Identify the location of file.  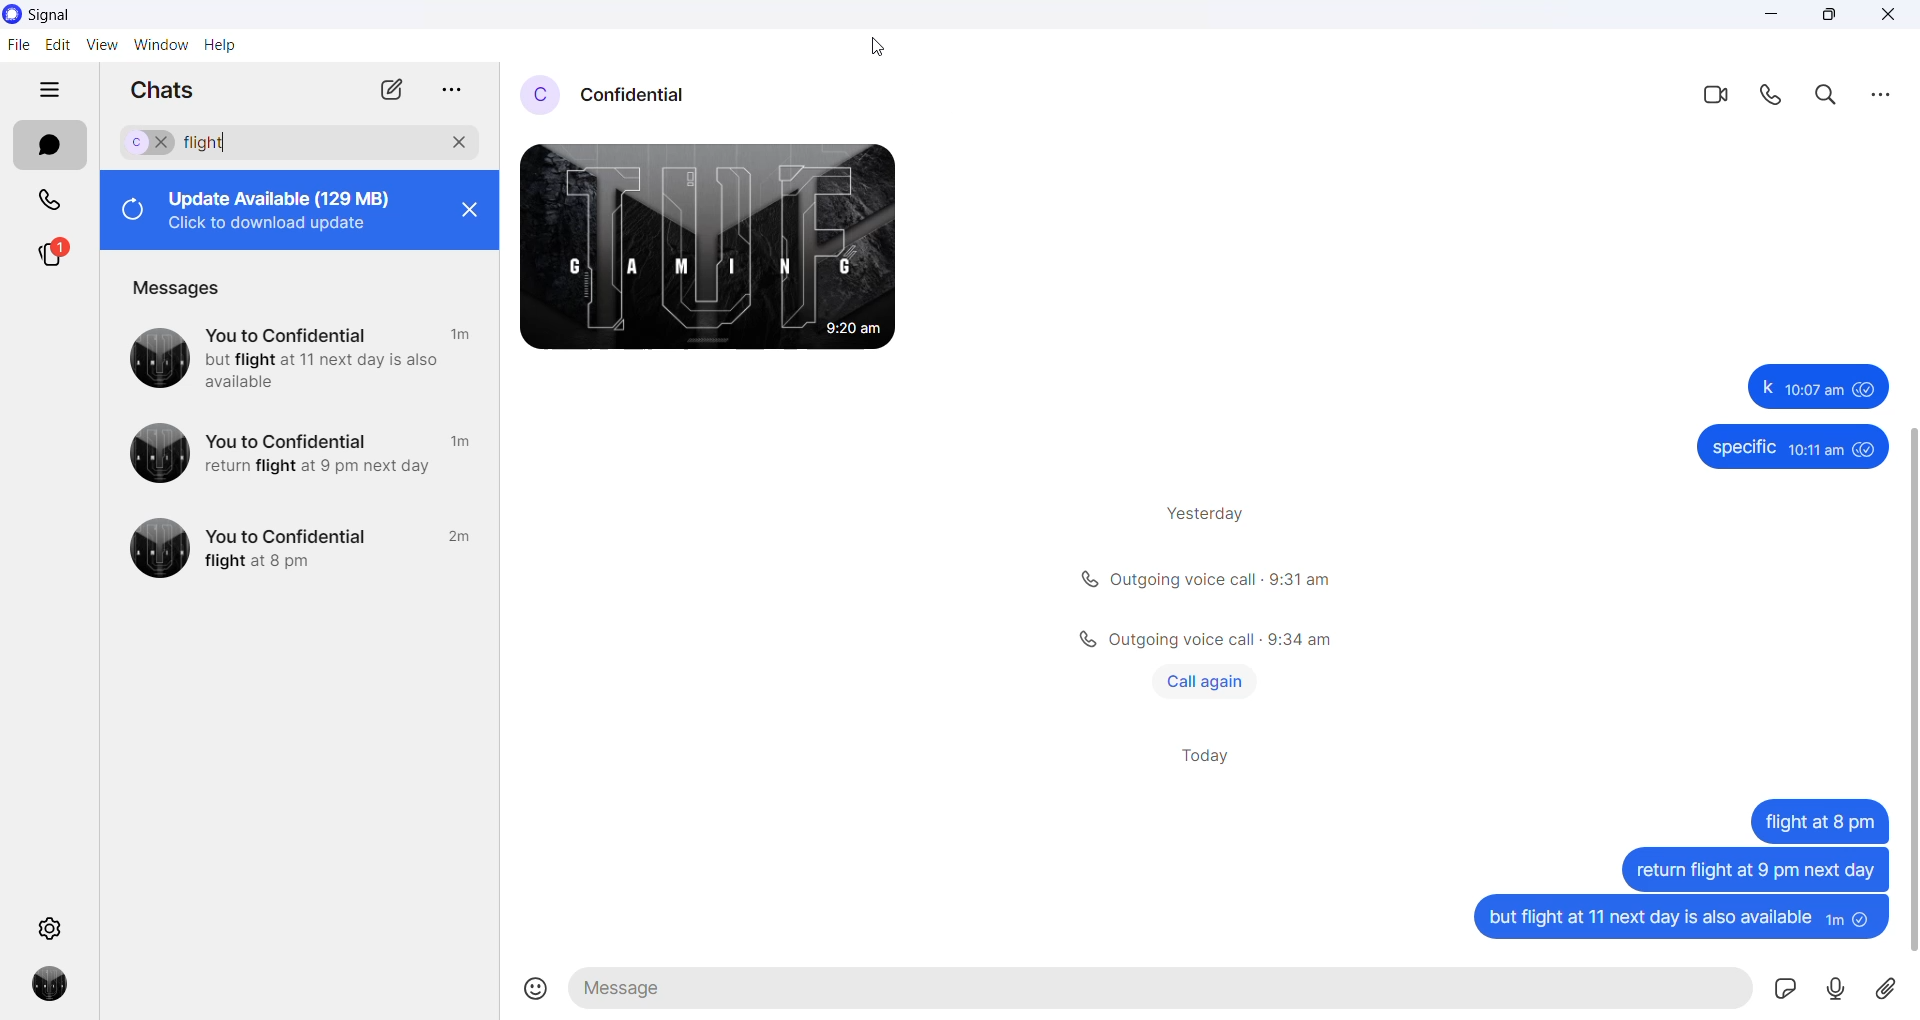
(18, 49).